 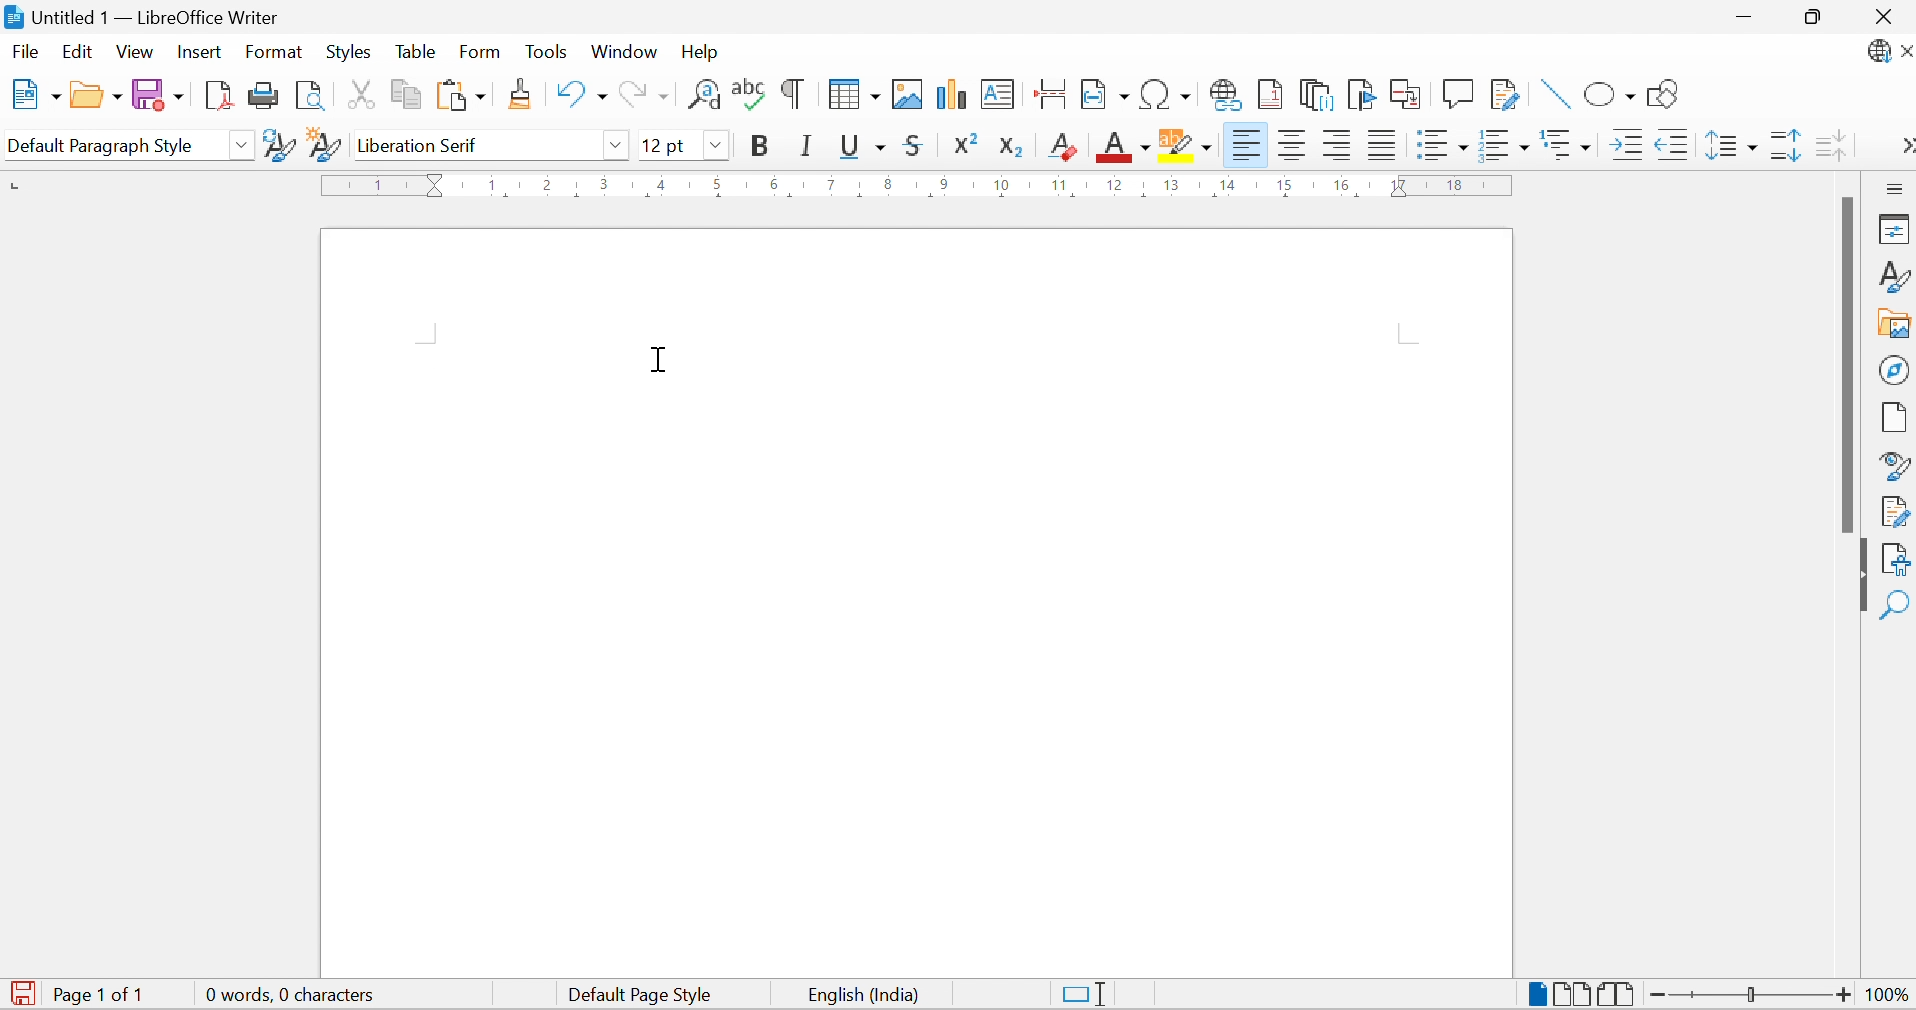 I want to click on LibreOffice Update Available, so click(x=1889, y=53).